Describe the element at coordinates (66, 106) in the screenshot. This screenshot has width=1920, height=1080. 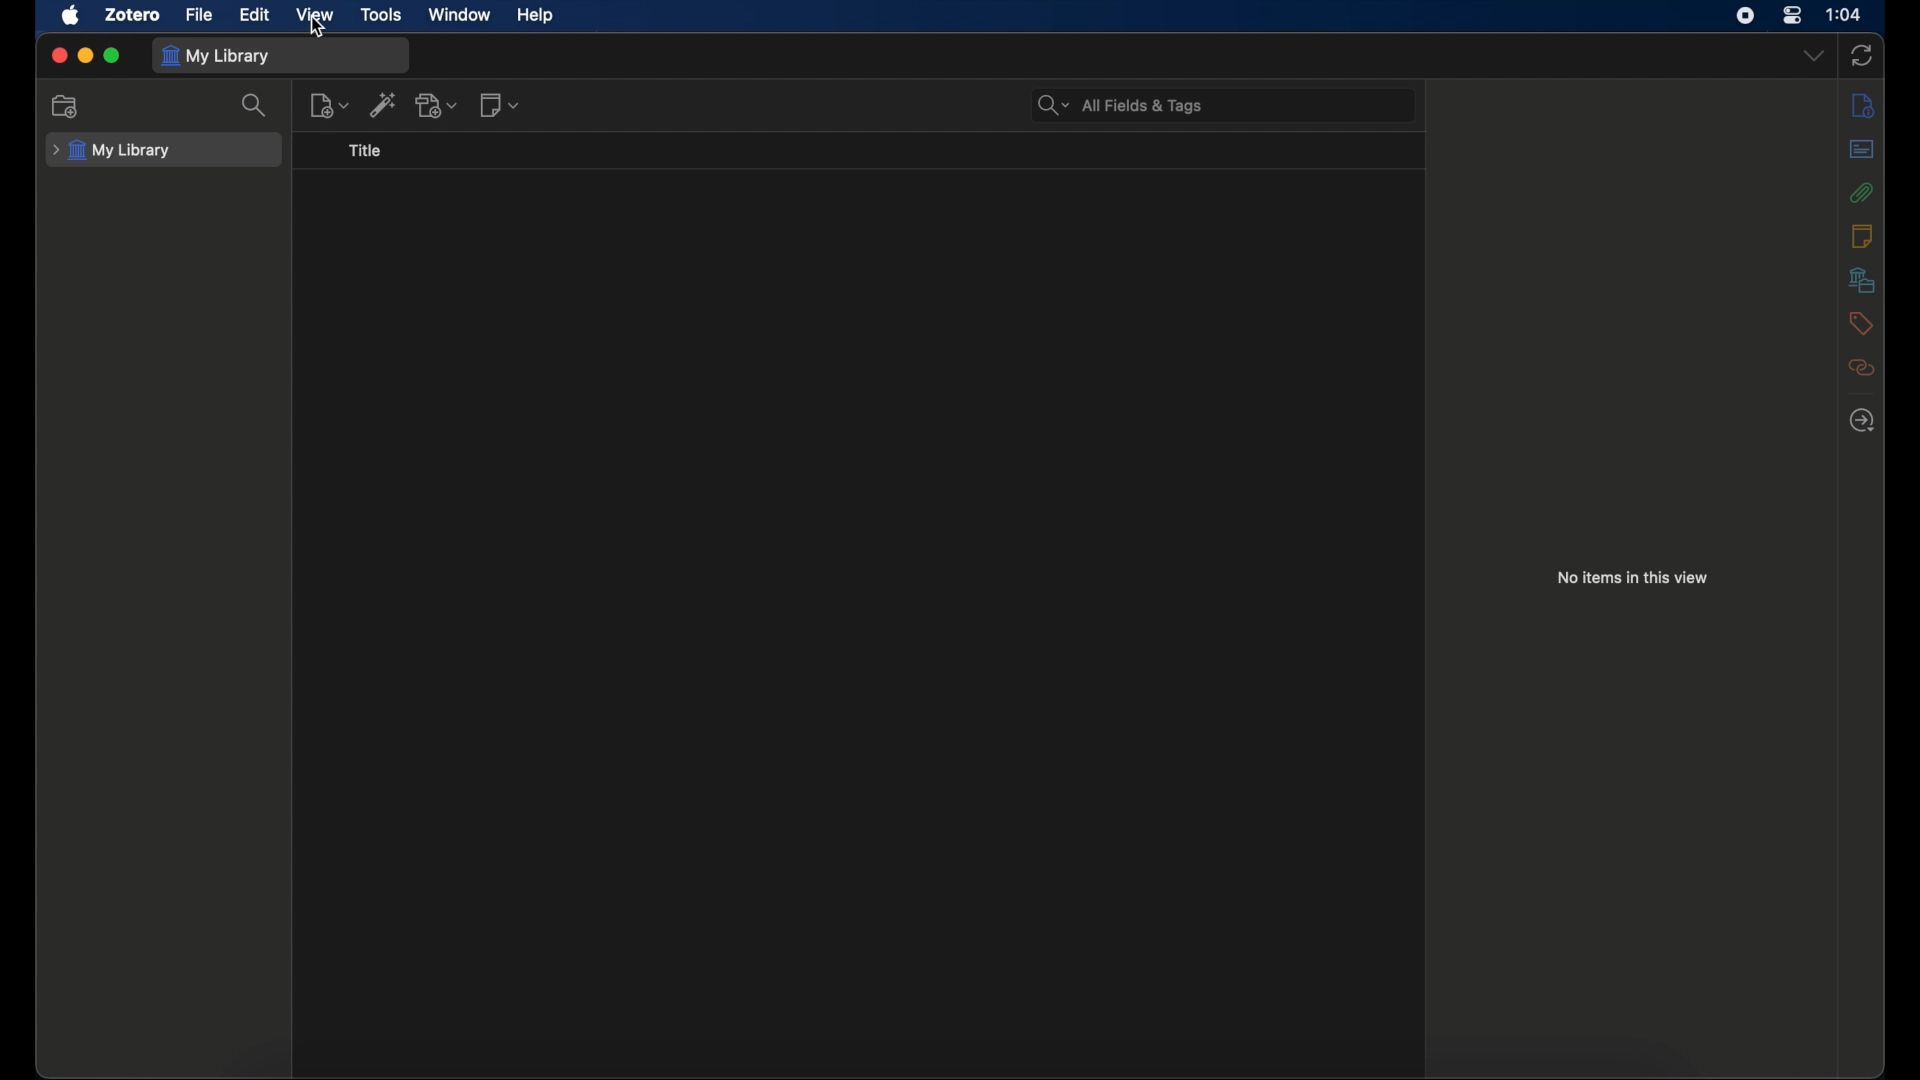
I see `new collections` at that location.